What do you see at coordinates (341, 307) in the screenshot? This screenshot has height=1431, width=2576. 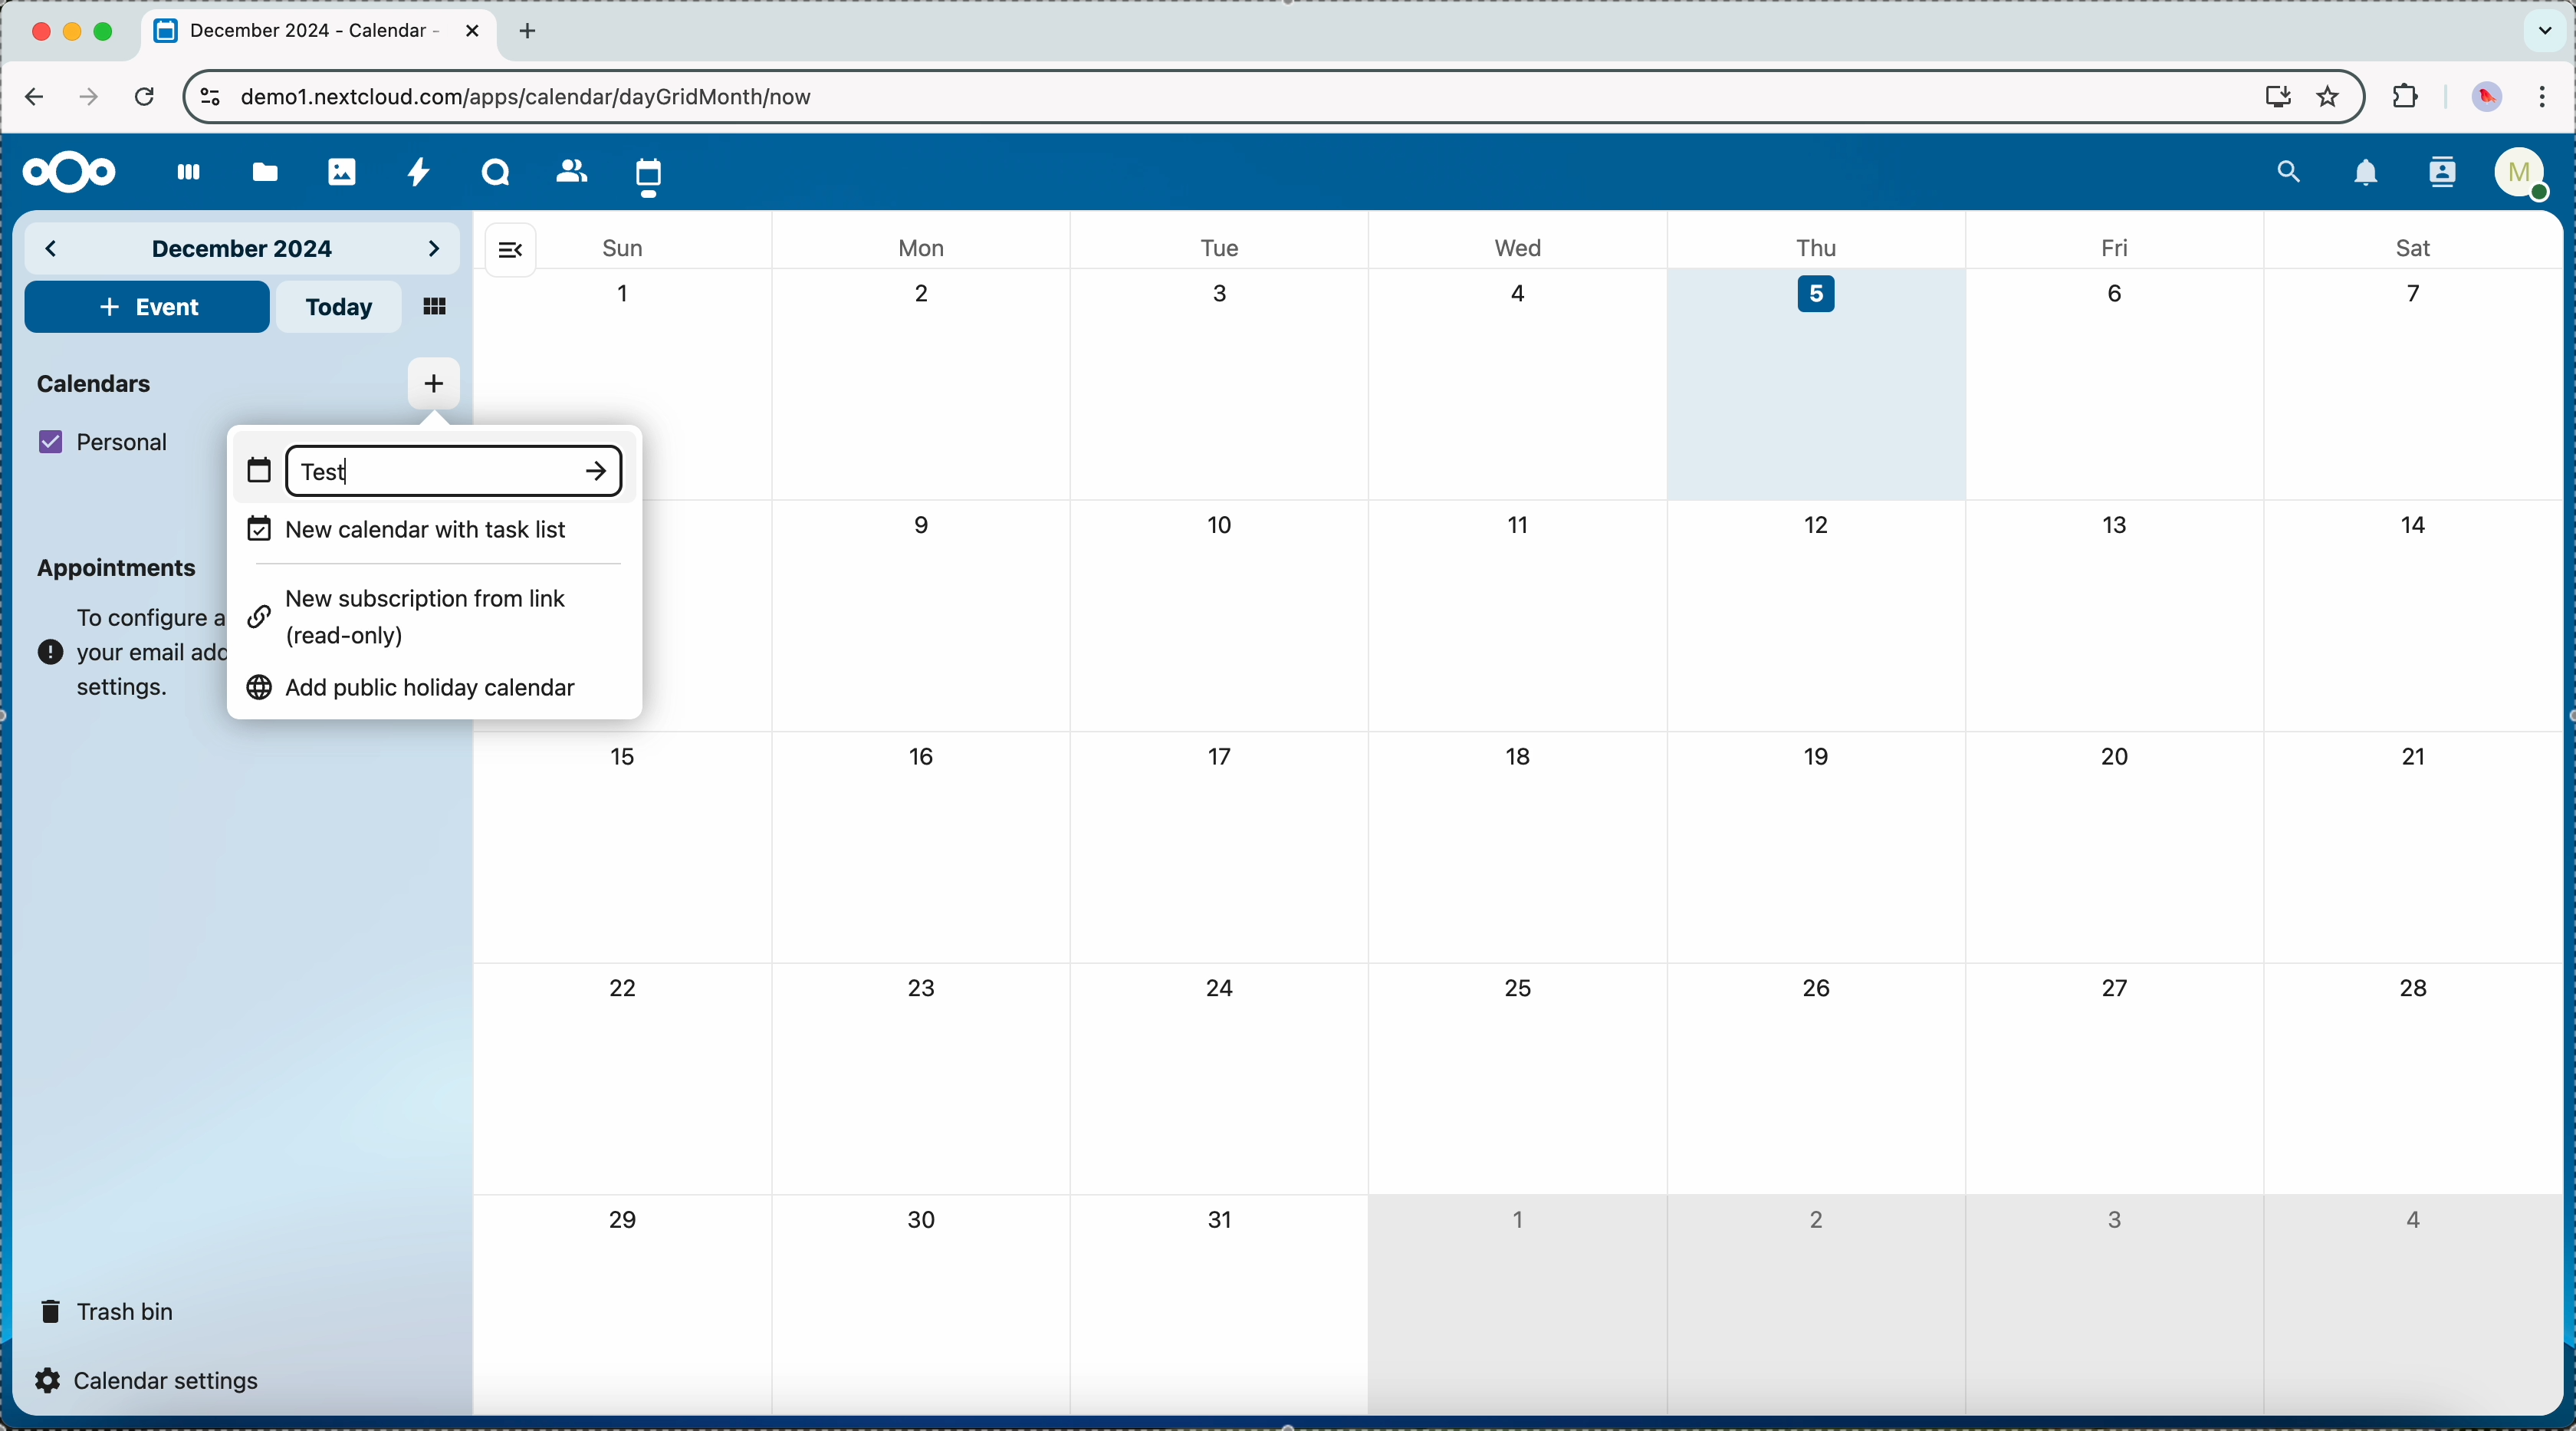 I see `today` at bounding box center [341, 307].